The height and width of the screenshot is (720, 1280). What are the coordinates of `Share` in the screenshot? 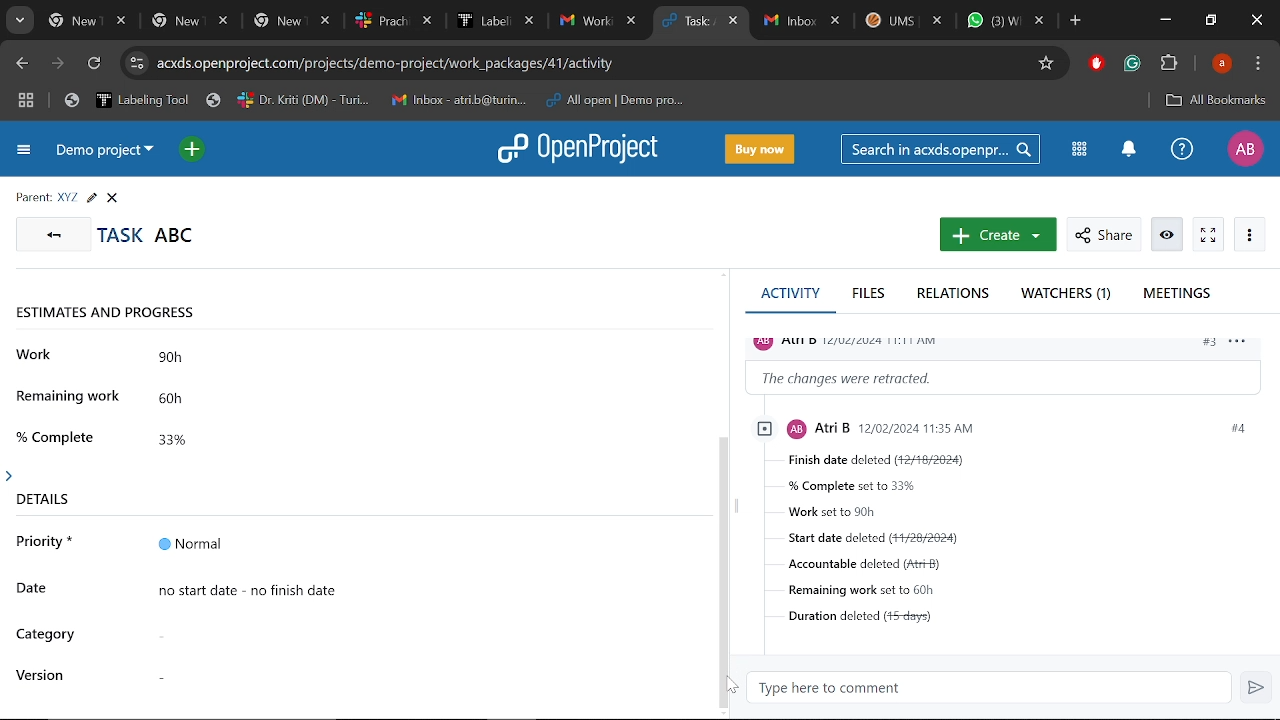 It's located at (1103, 235).